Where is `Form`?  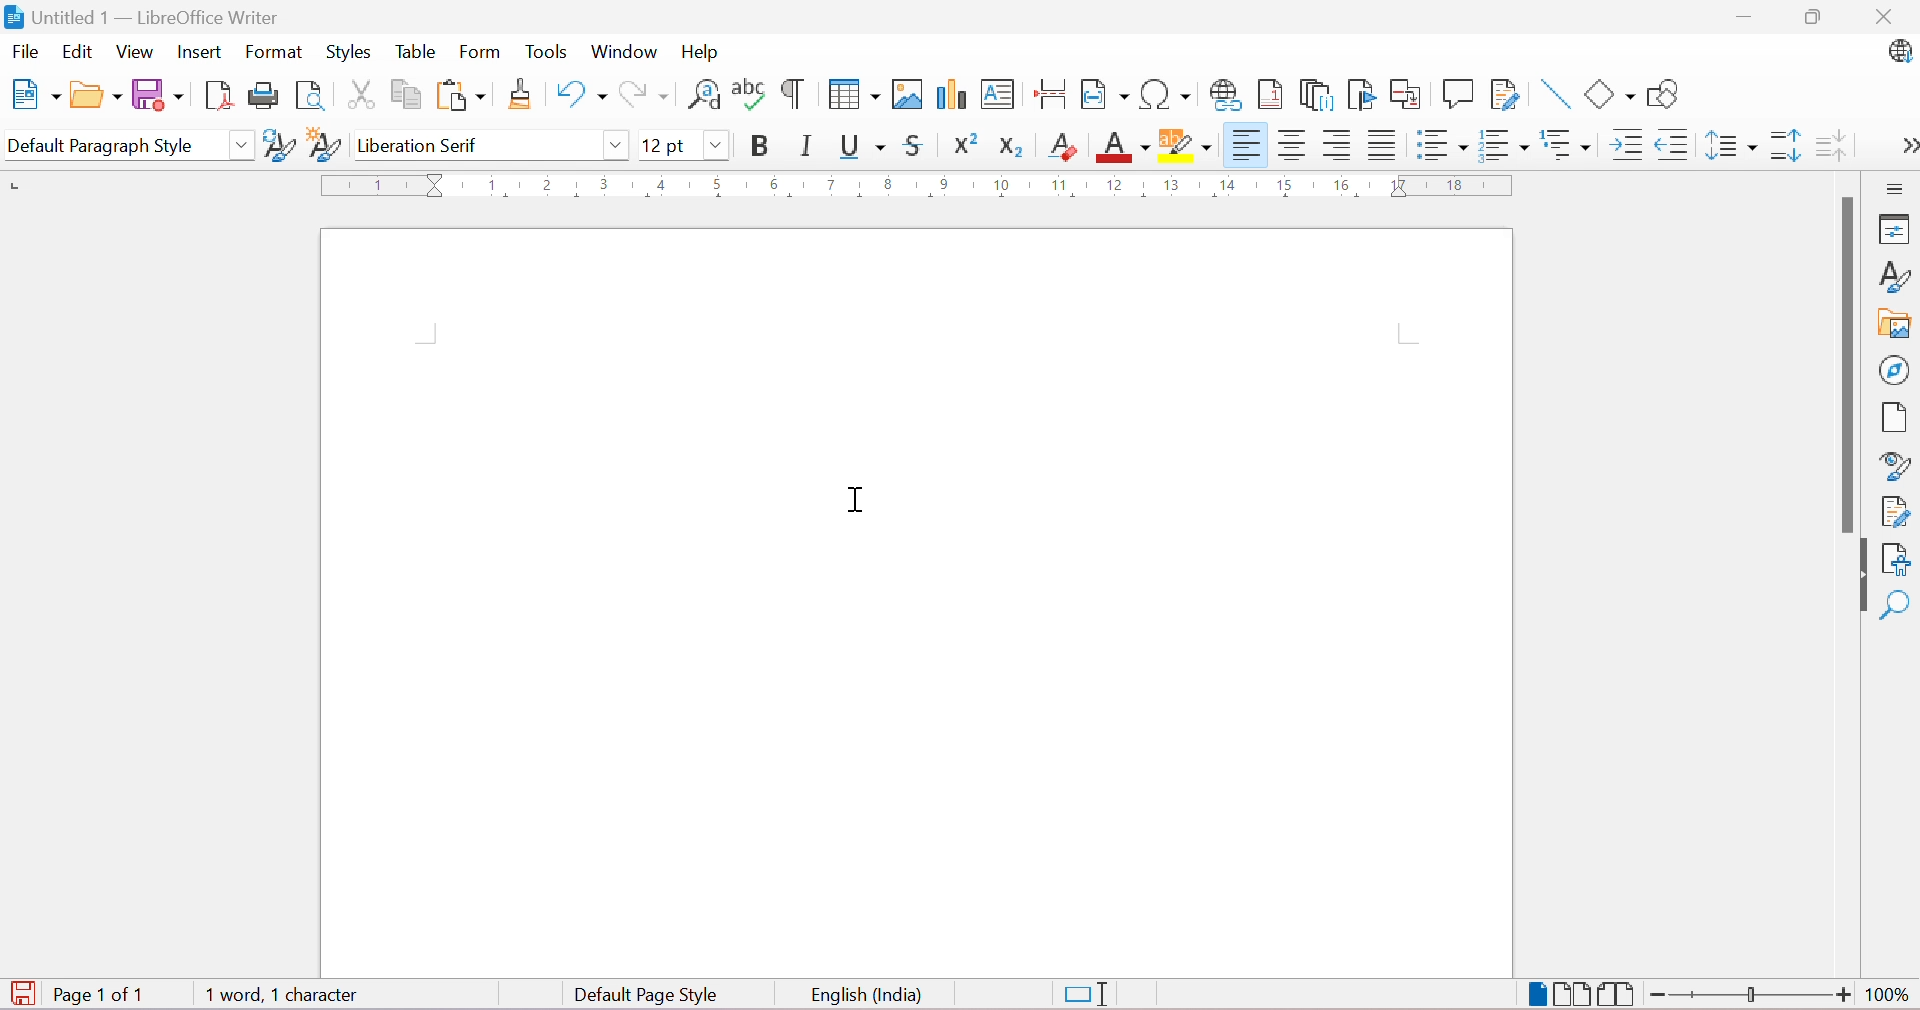 Form is located at coordinates (479, 53).